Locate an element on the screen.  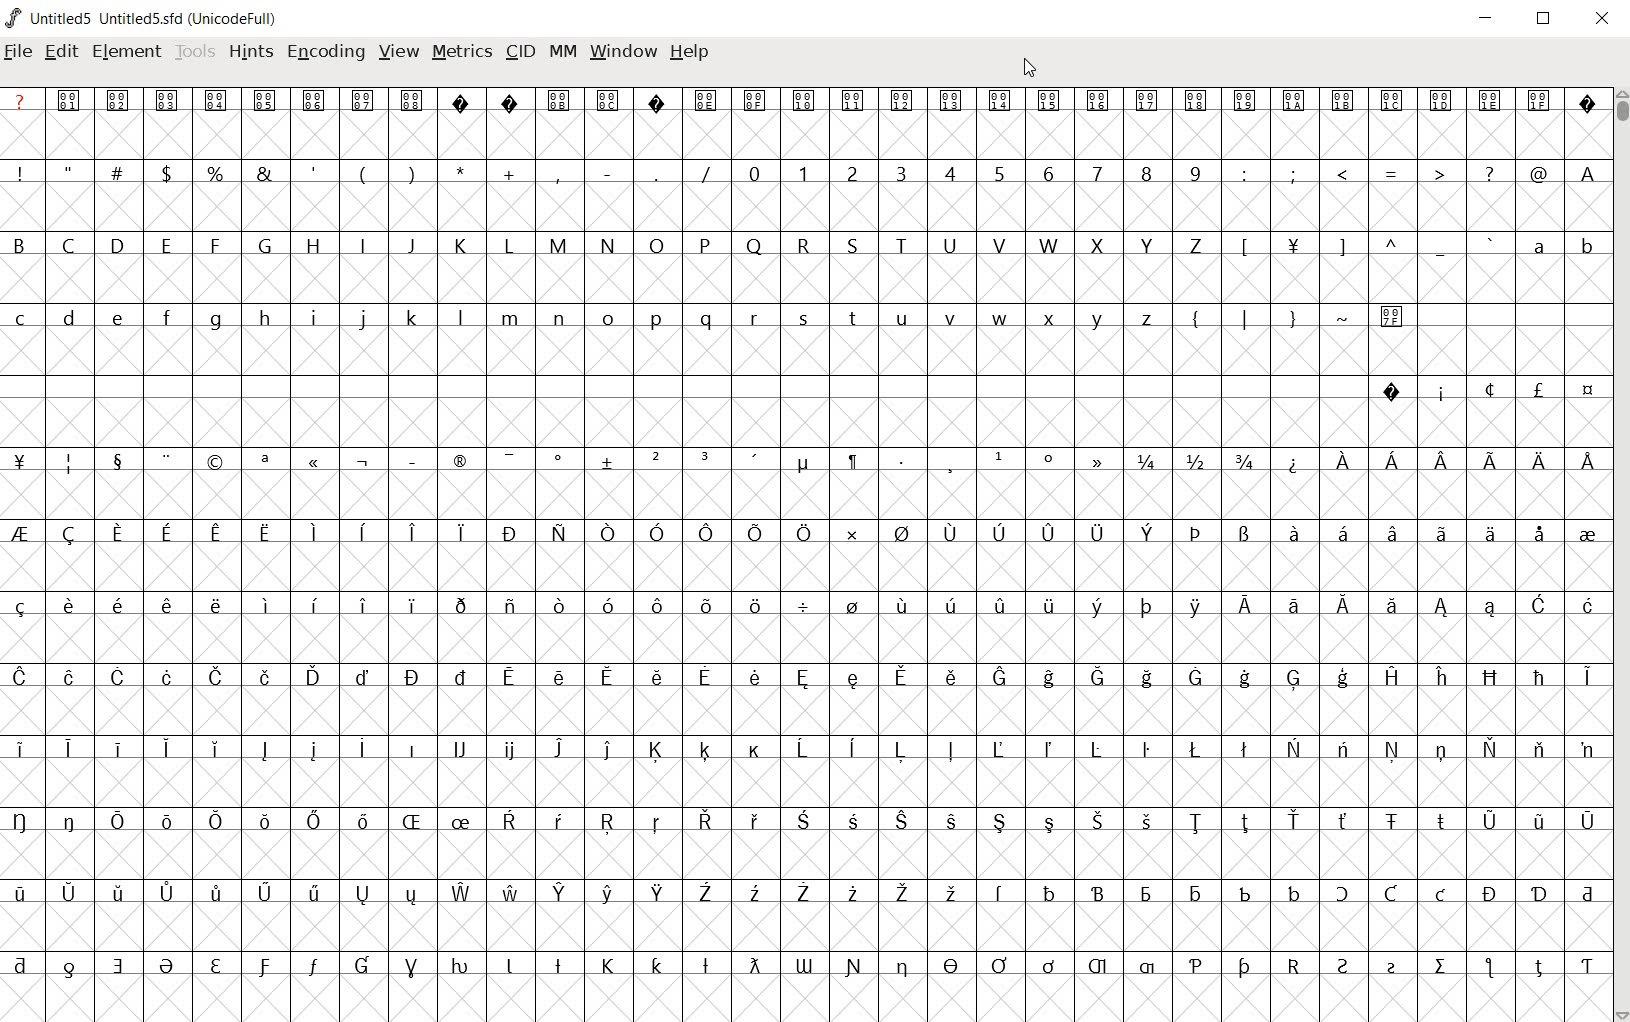
Symbol is located at coordinates (853, 966).